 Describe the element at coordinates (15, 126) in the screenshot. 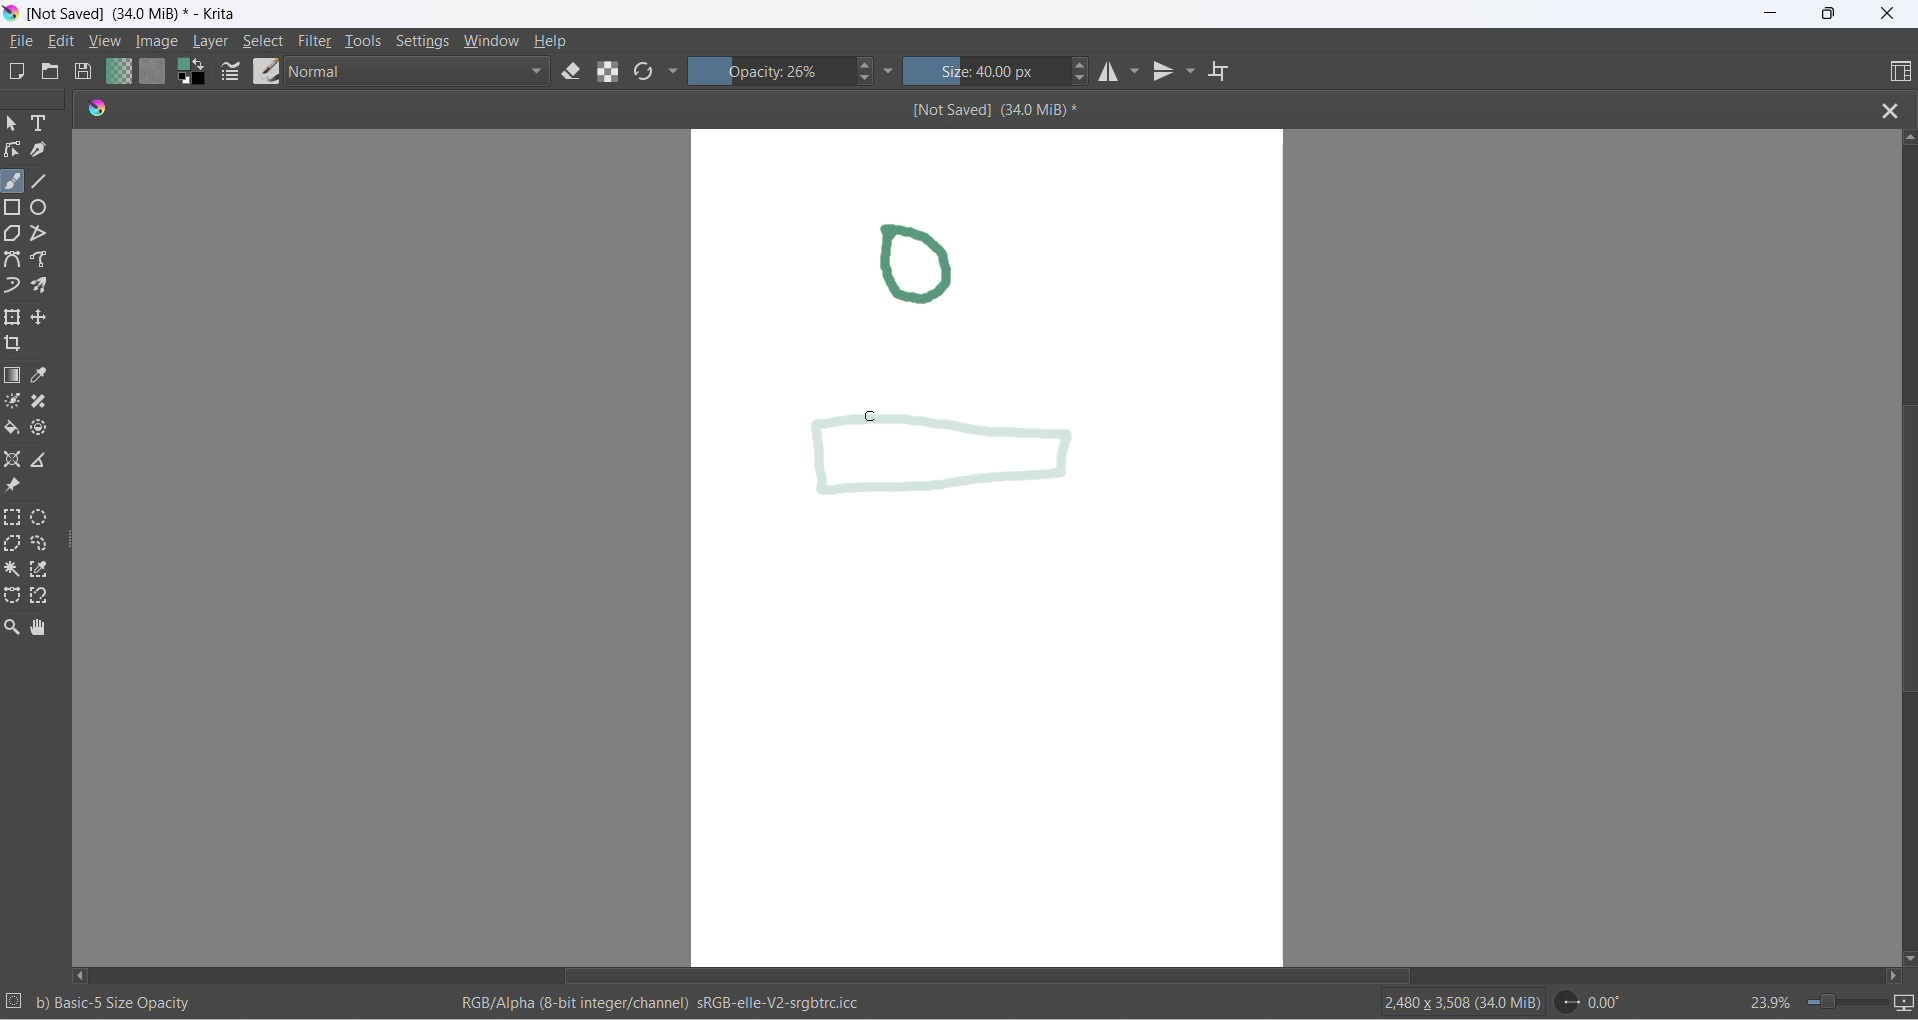

I see `select shape tool` at that location.